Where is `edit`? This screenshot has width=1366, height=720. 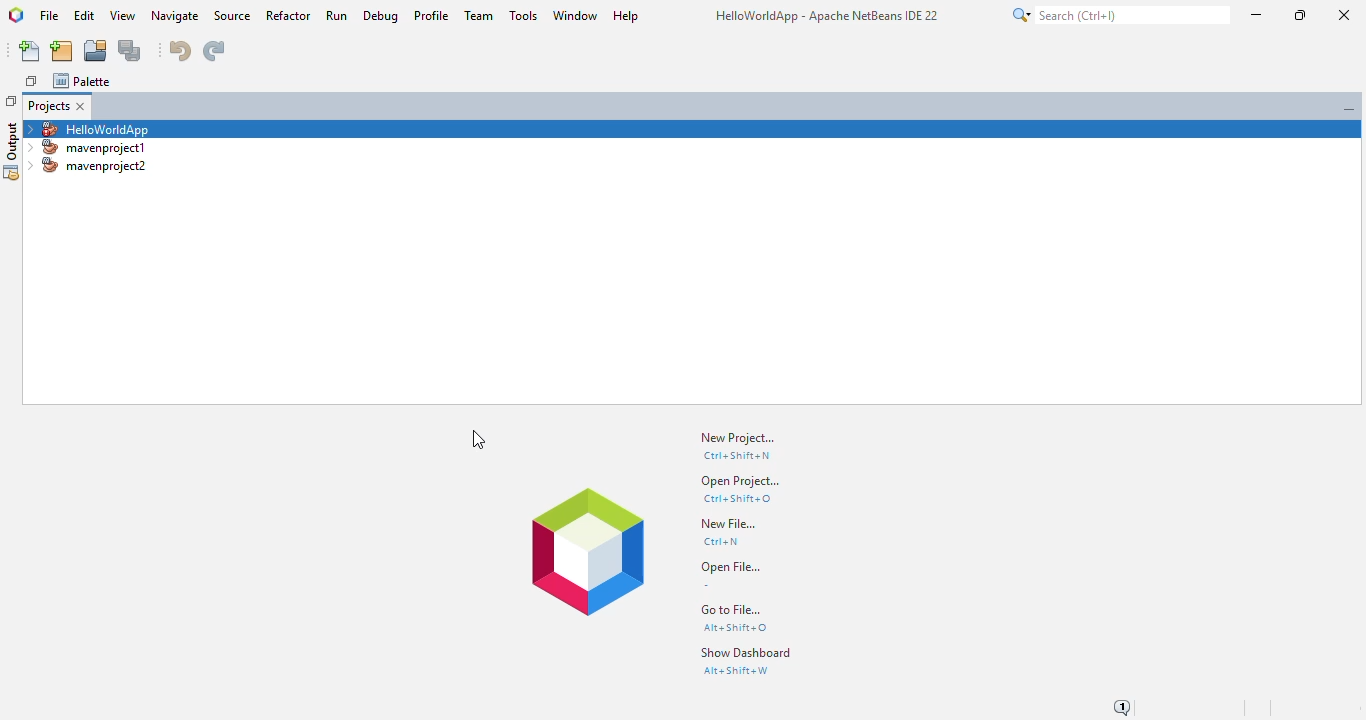
edit is located at coordinates (84, 15).